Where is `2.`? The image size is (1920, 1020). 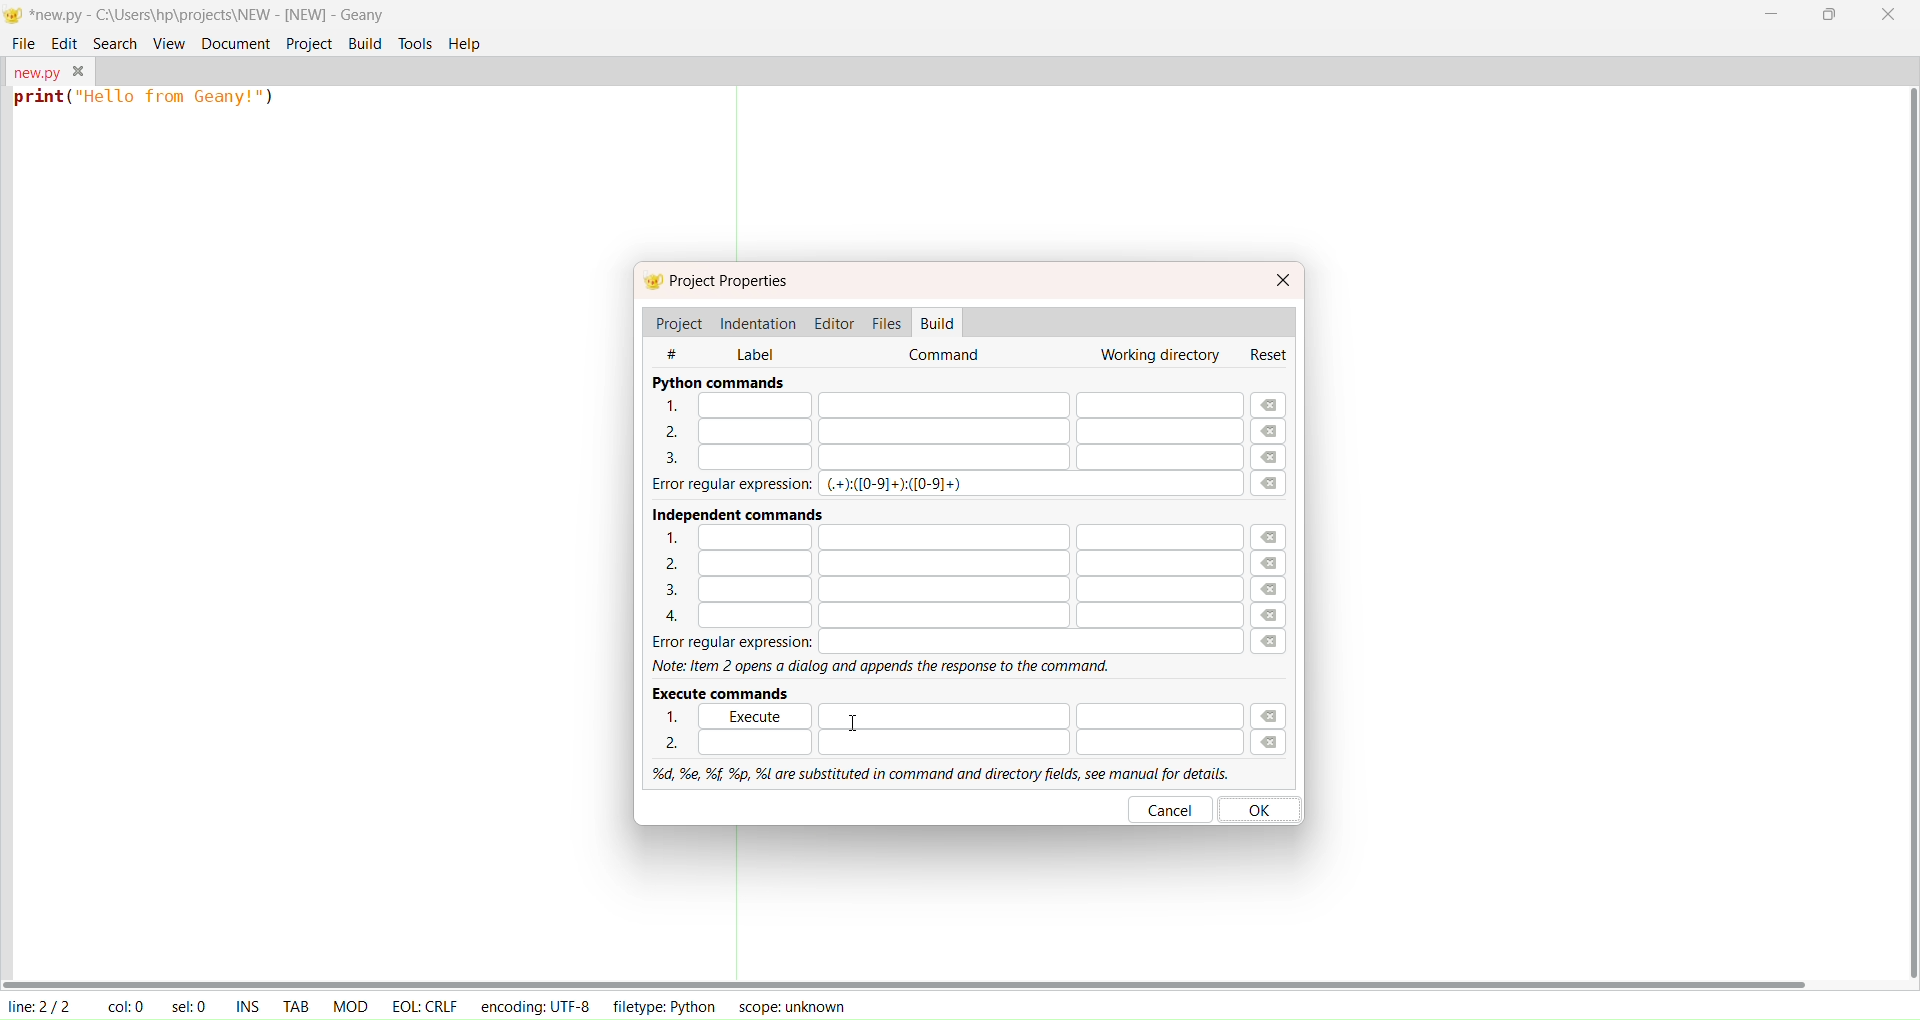
2. is located at coordinates (937, 563).